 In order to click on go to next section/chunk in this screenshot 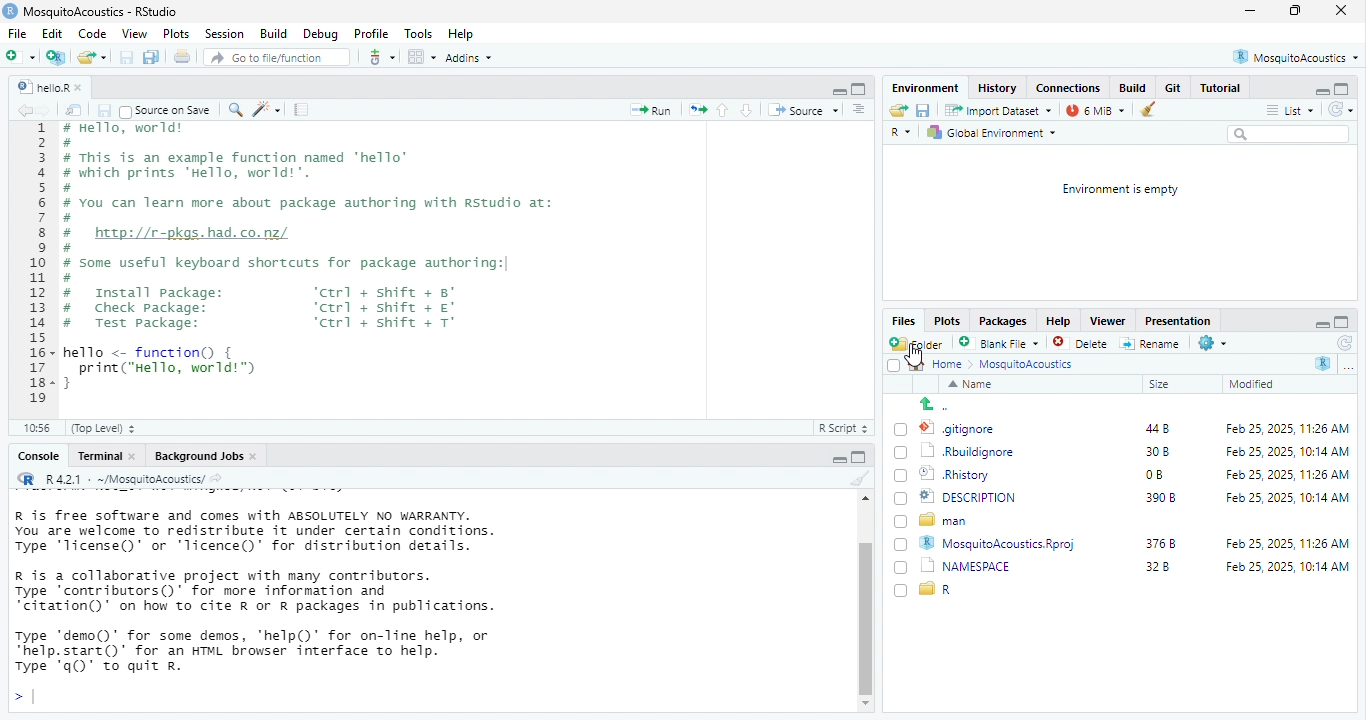, I will do `click(748, 112)`.